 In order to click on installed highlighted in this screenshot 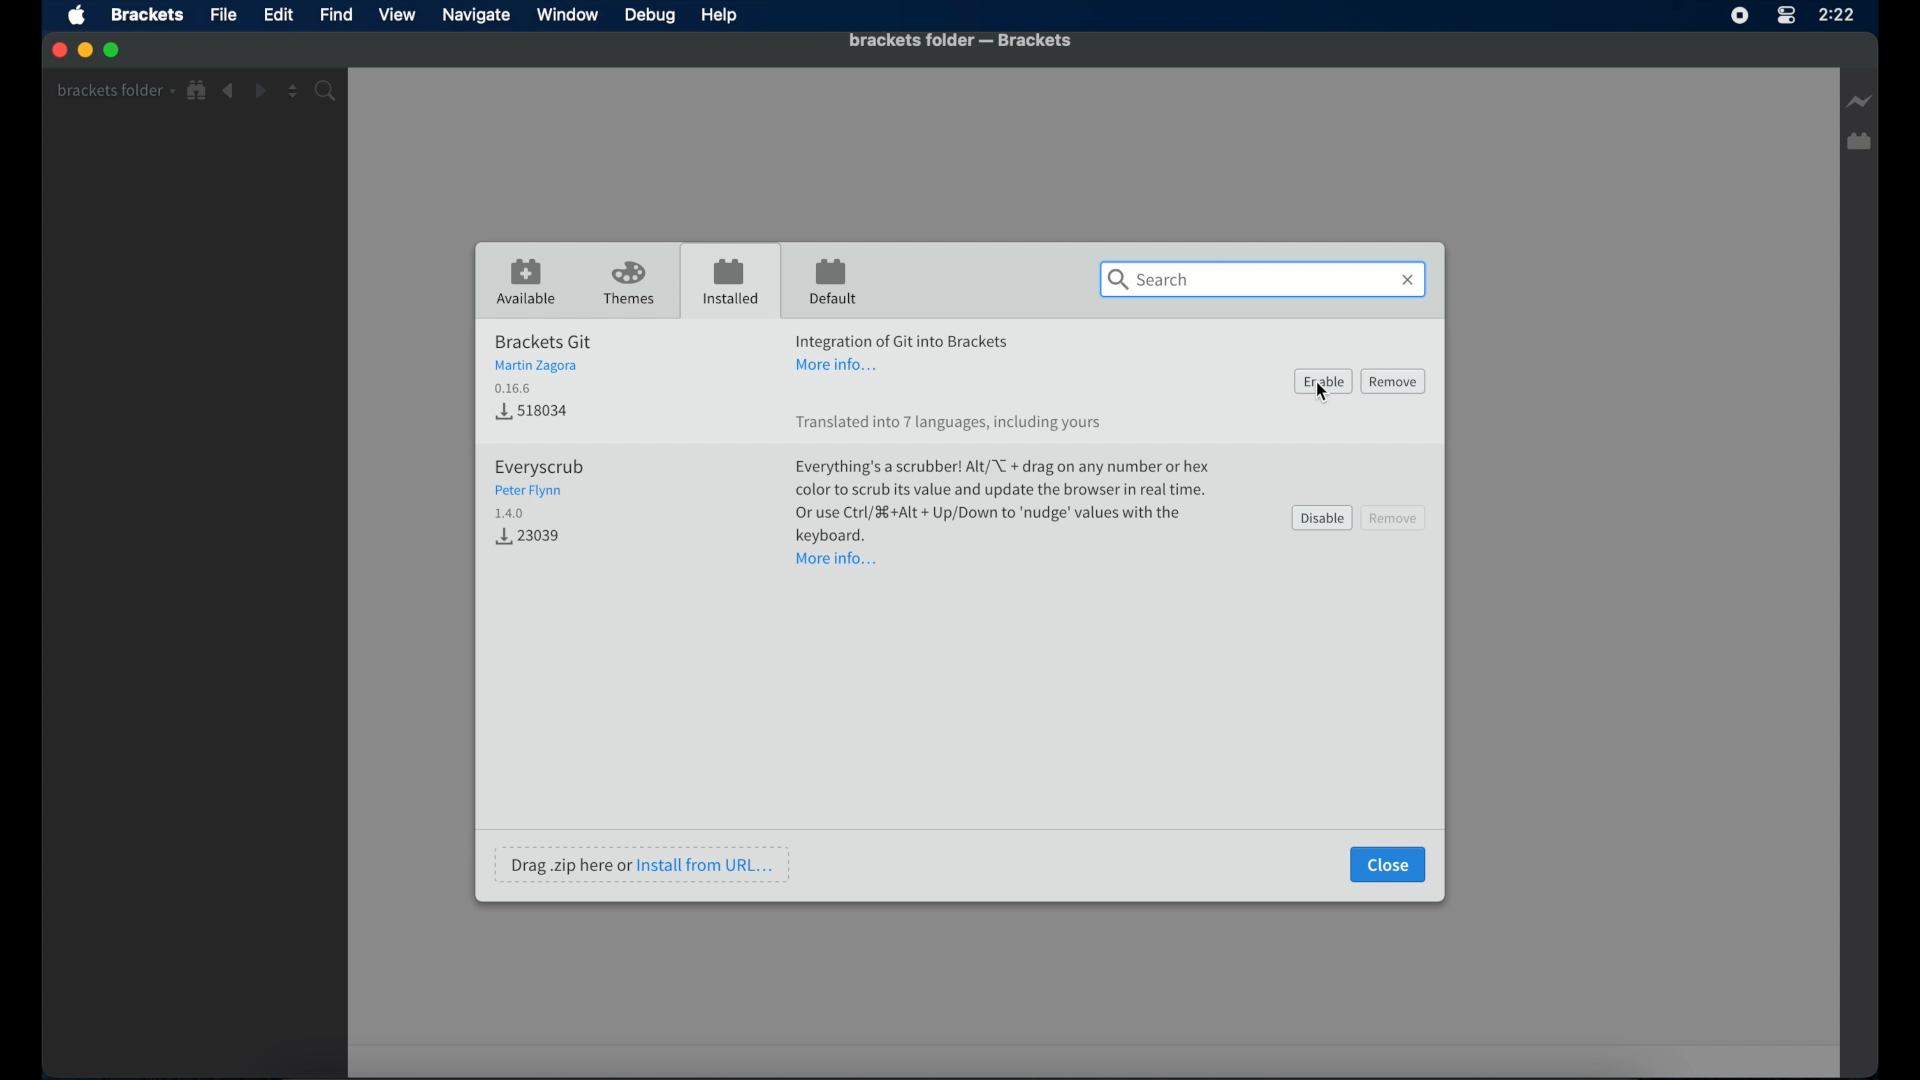, I will do `click(729, 280)`.